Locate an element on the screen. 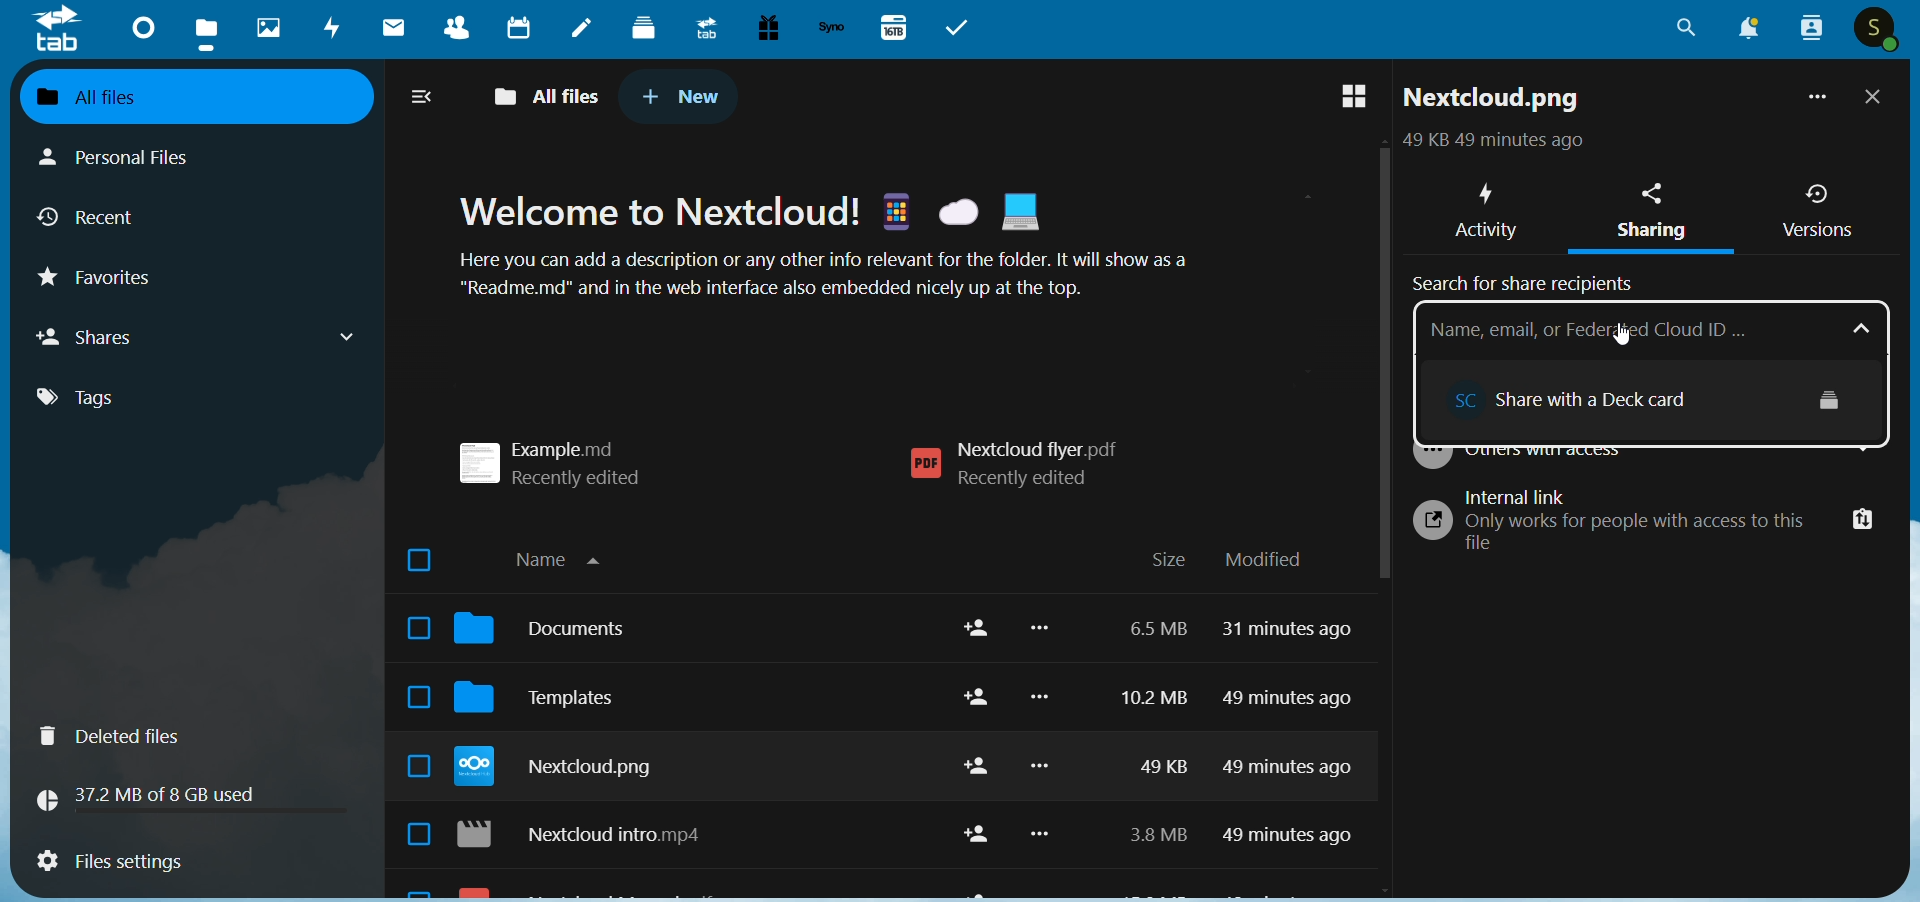 The width and height of the screenshot is (1920, 902). nextcloud png is located at coordinates (1493, 102).